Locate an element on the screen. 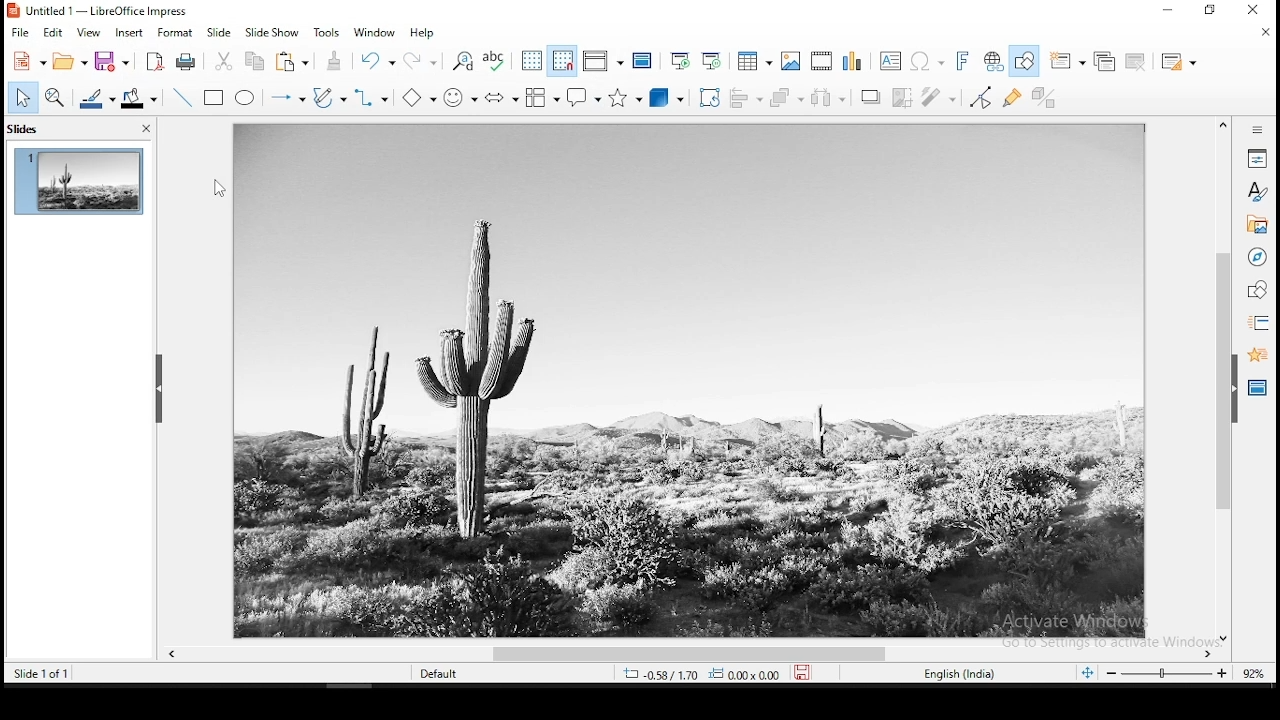 The width and height of the screenshot is (1280, 720). line is located at coordinates (183, 94).